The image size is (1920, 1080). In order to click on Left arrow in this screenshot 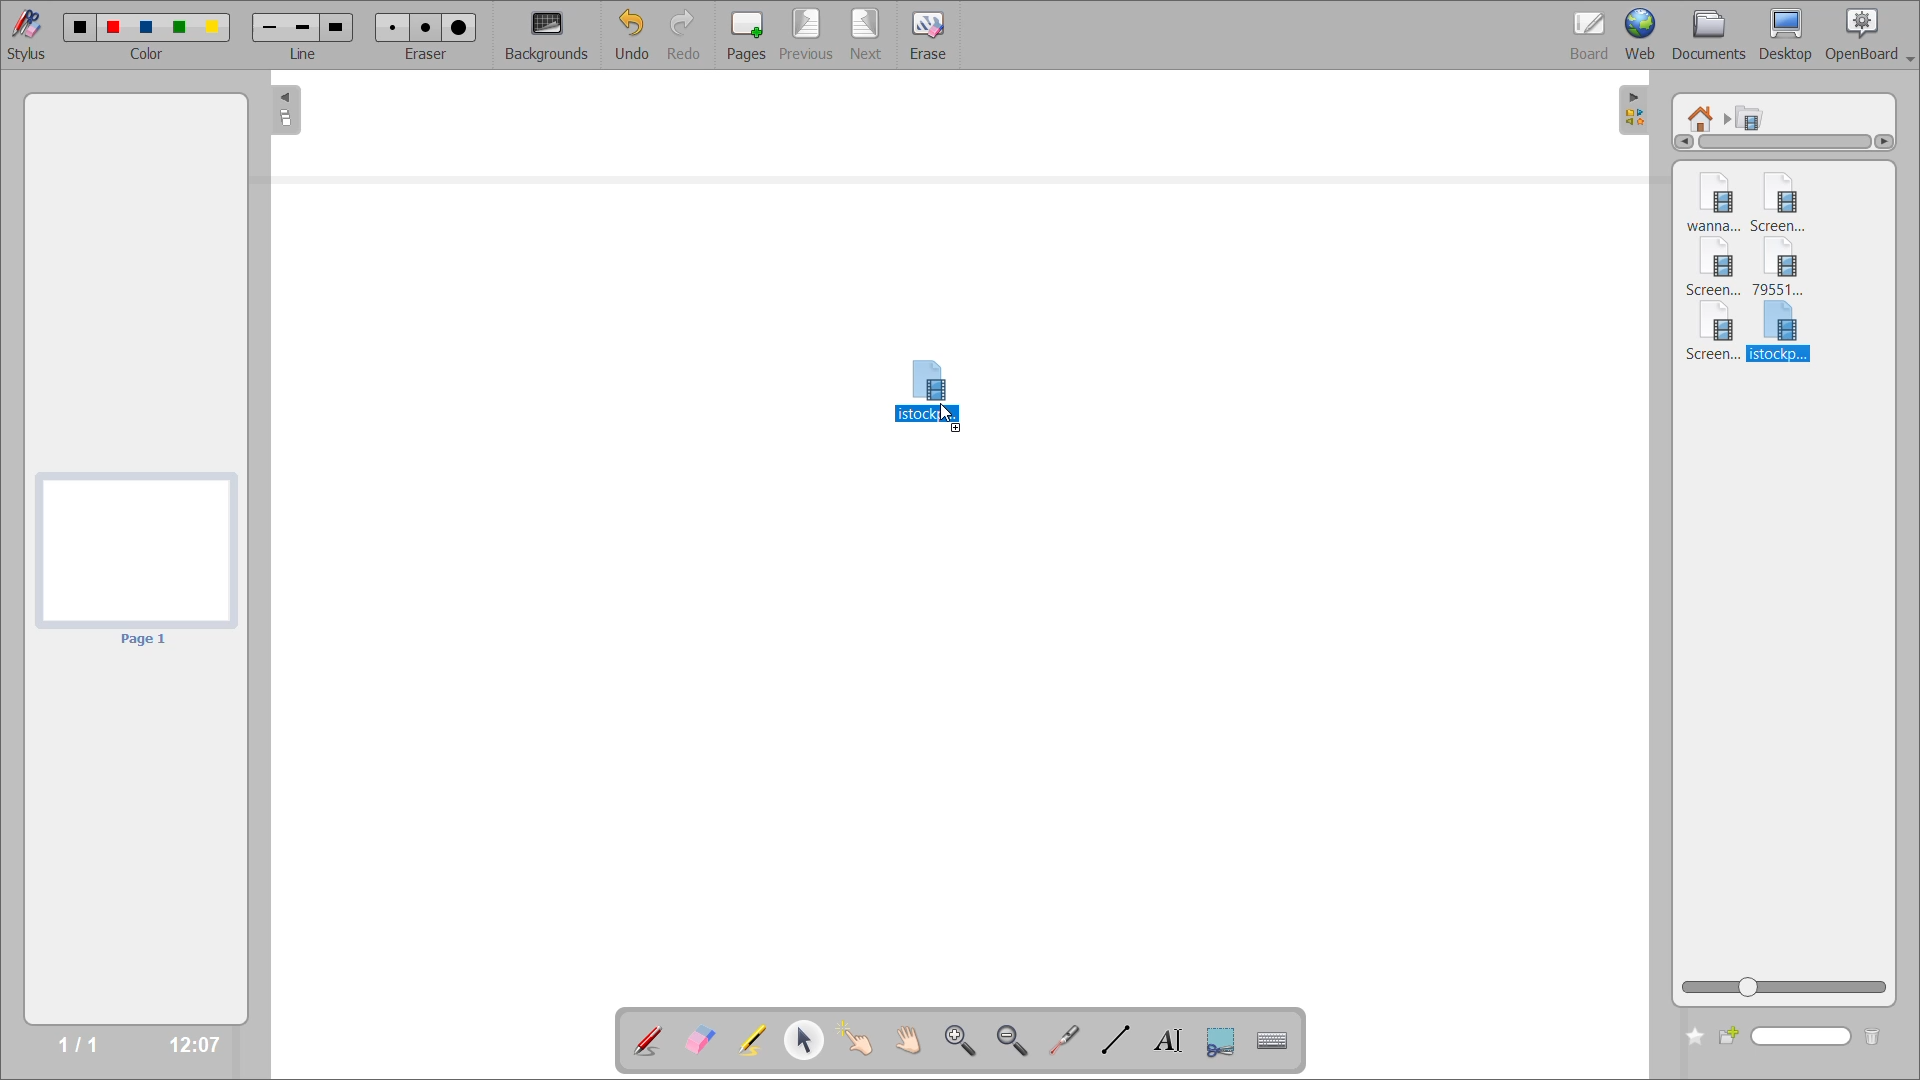, I will do `click(1679, 142)`.